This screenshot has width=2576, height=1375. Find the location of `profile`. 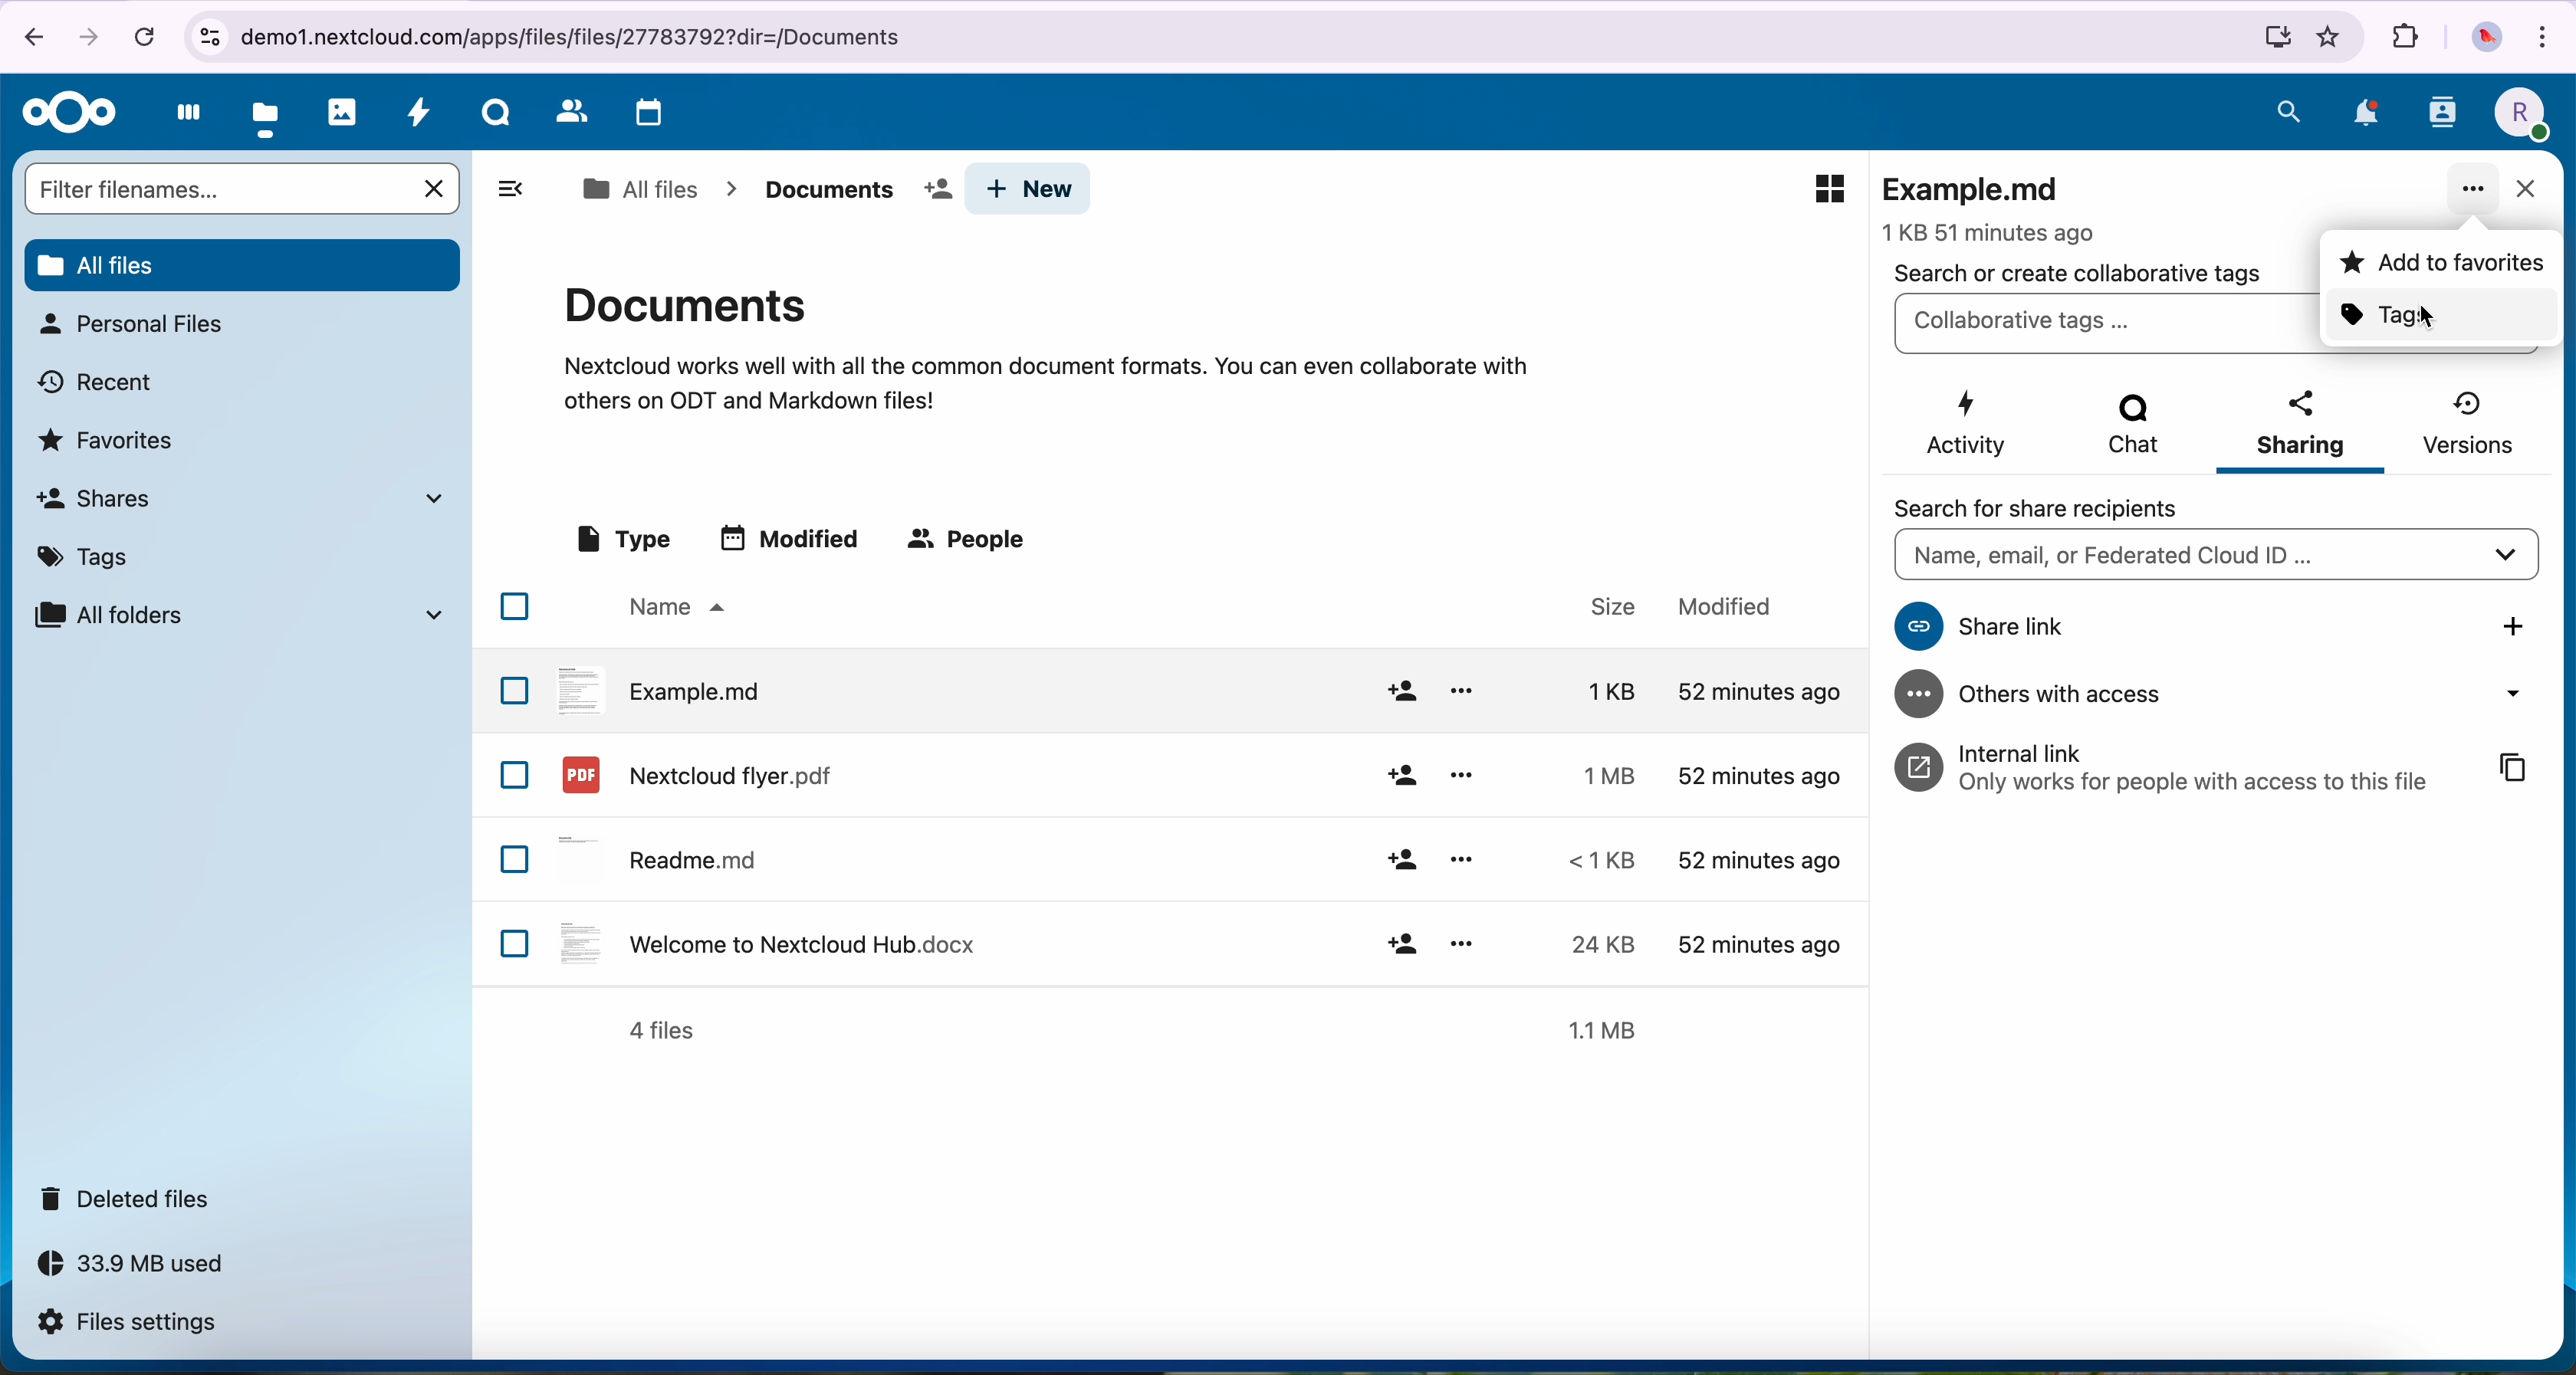

profile is located at coordinates (2518, 114).